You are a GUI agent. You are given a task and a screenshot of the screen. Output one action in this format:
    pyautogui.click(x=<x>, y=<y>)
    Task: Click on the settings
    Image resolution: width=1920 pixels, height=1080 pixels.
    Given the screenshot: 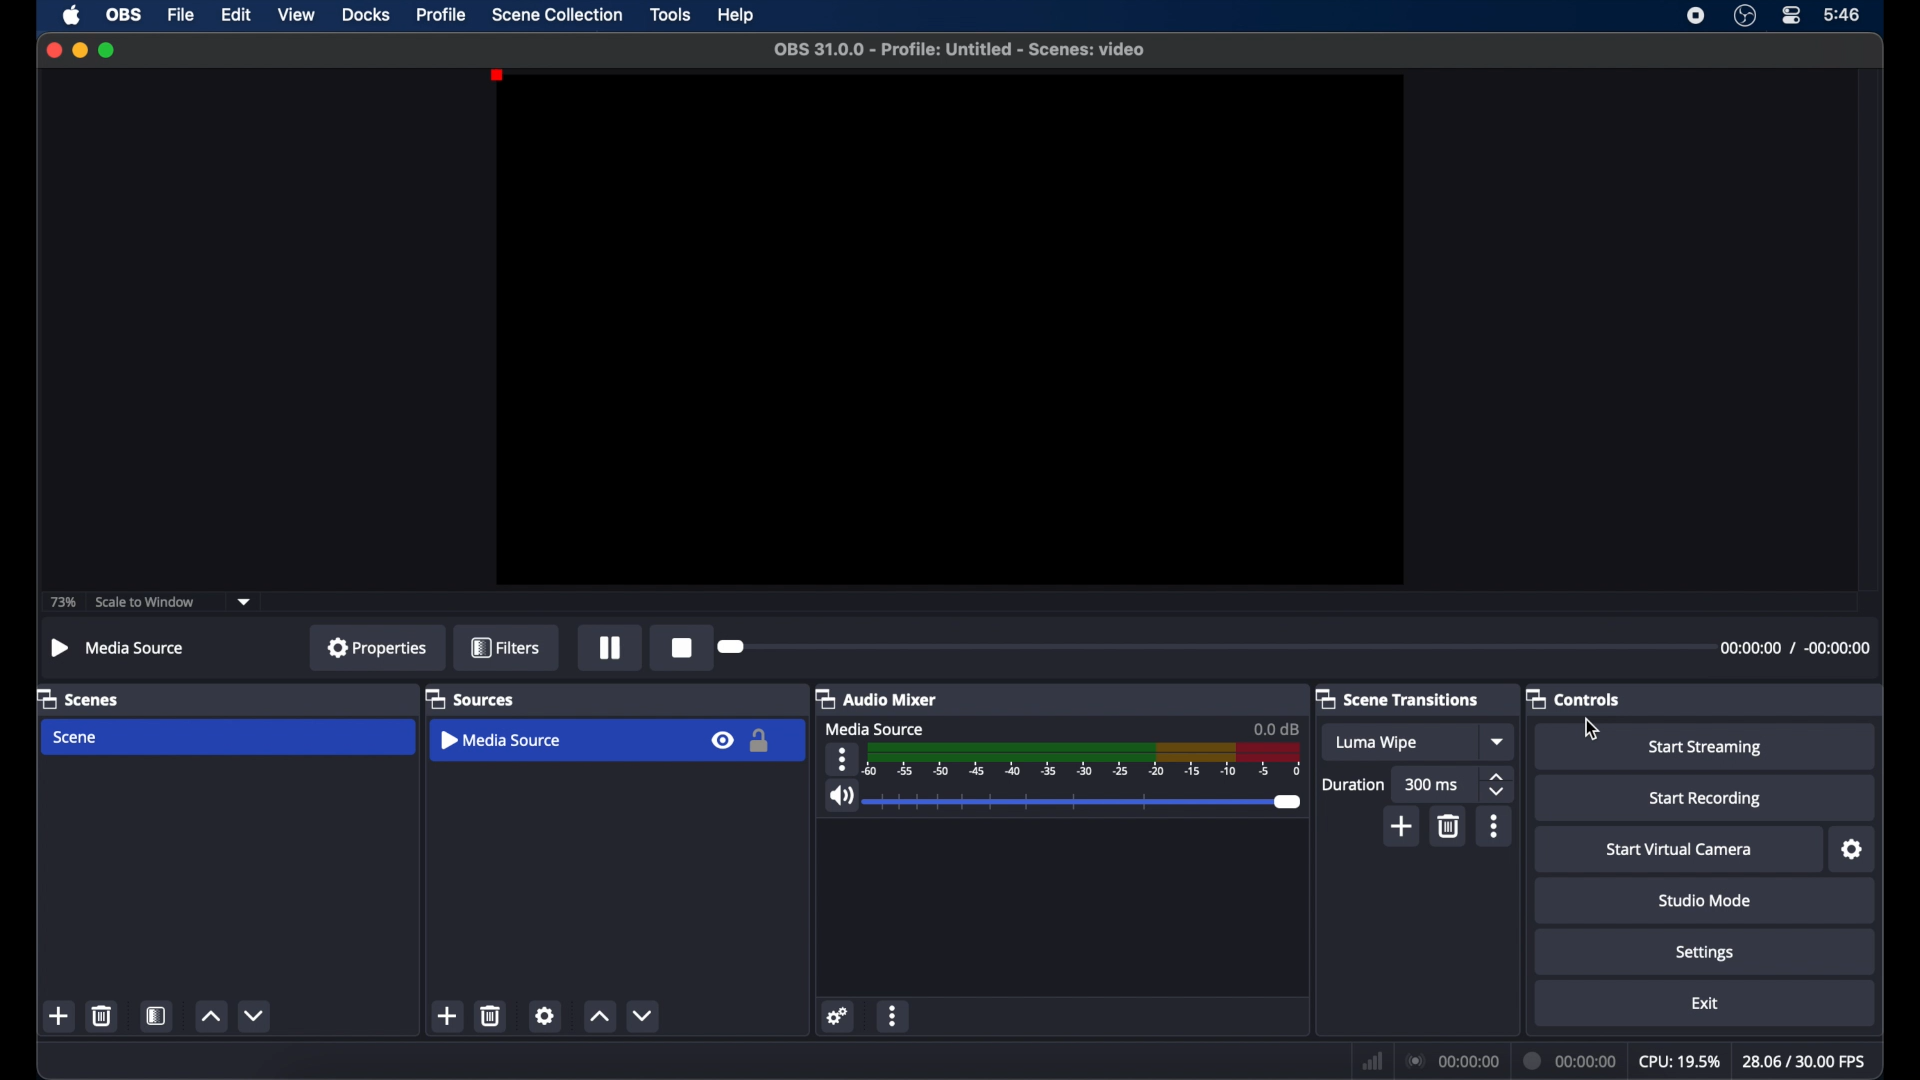 What is the action you would take?
    pyautogui.click(x=1705, y=952)
    